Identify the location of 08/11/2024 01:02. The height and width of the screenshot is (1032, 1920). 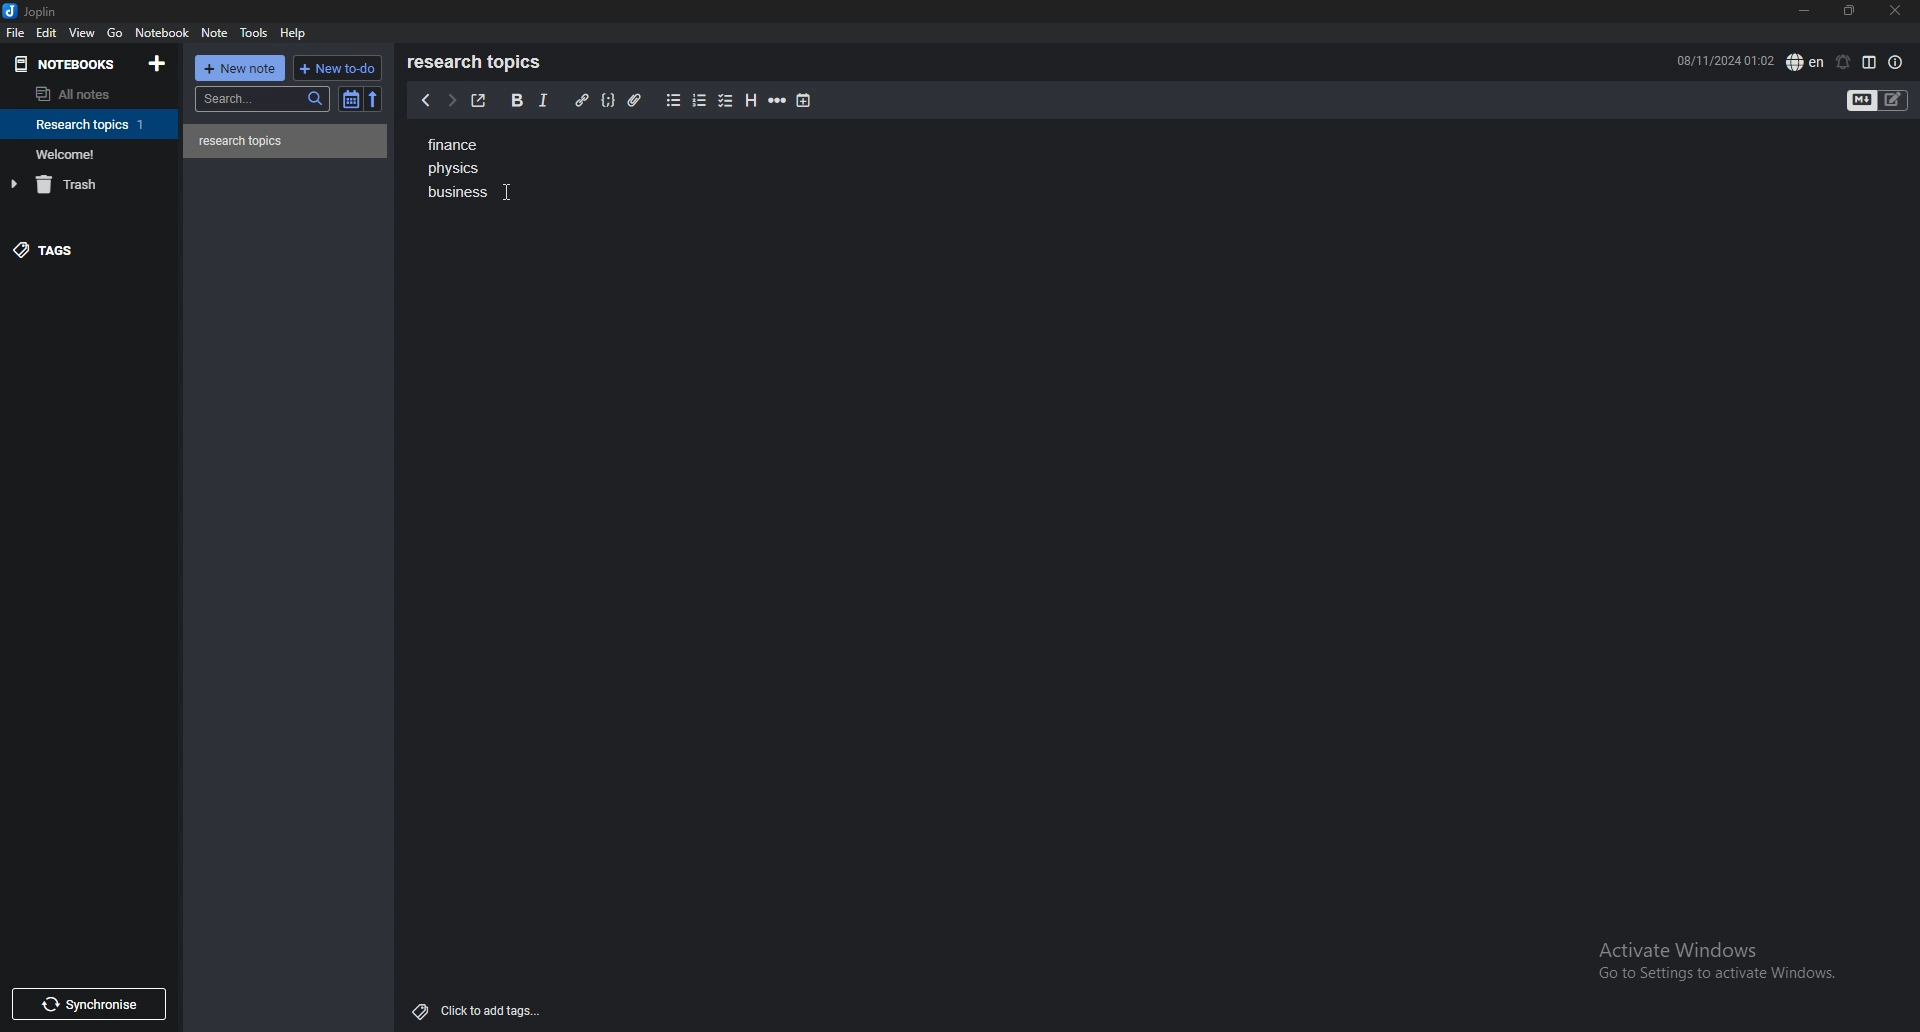
(1724, 60).